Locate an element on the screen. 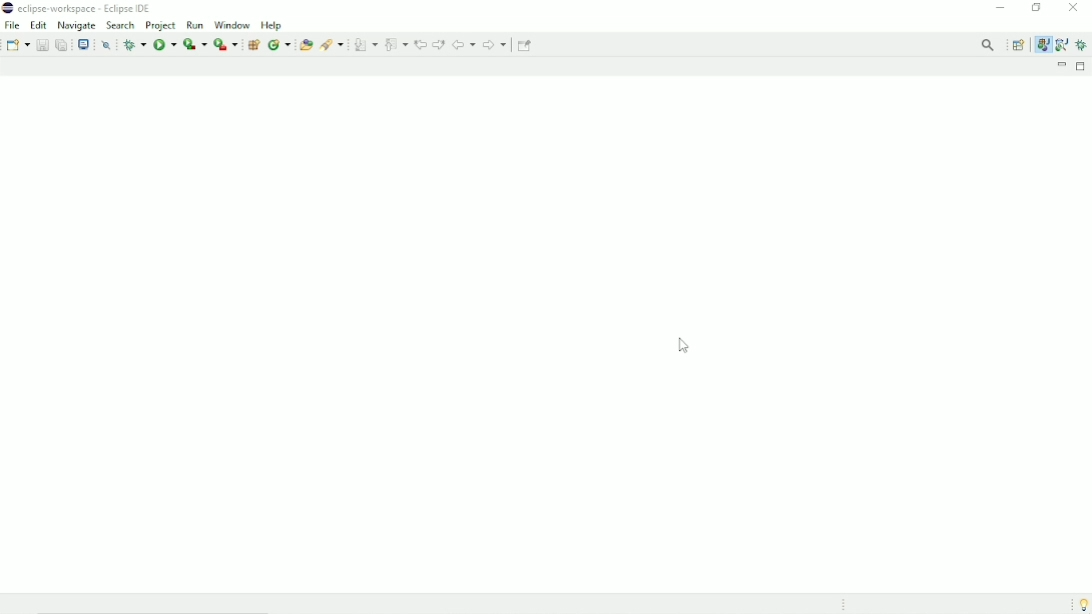 This screenshot has width=1092, height=614. New java class is located at coordinates (279, 45).